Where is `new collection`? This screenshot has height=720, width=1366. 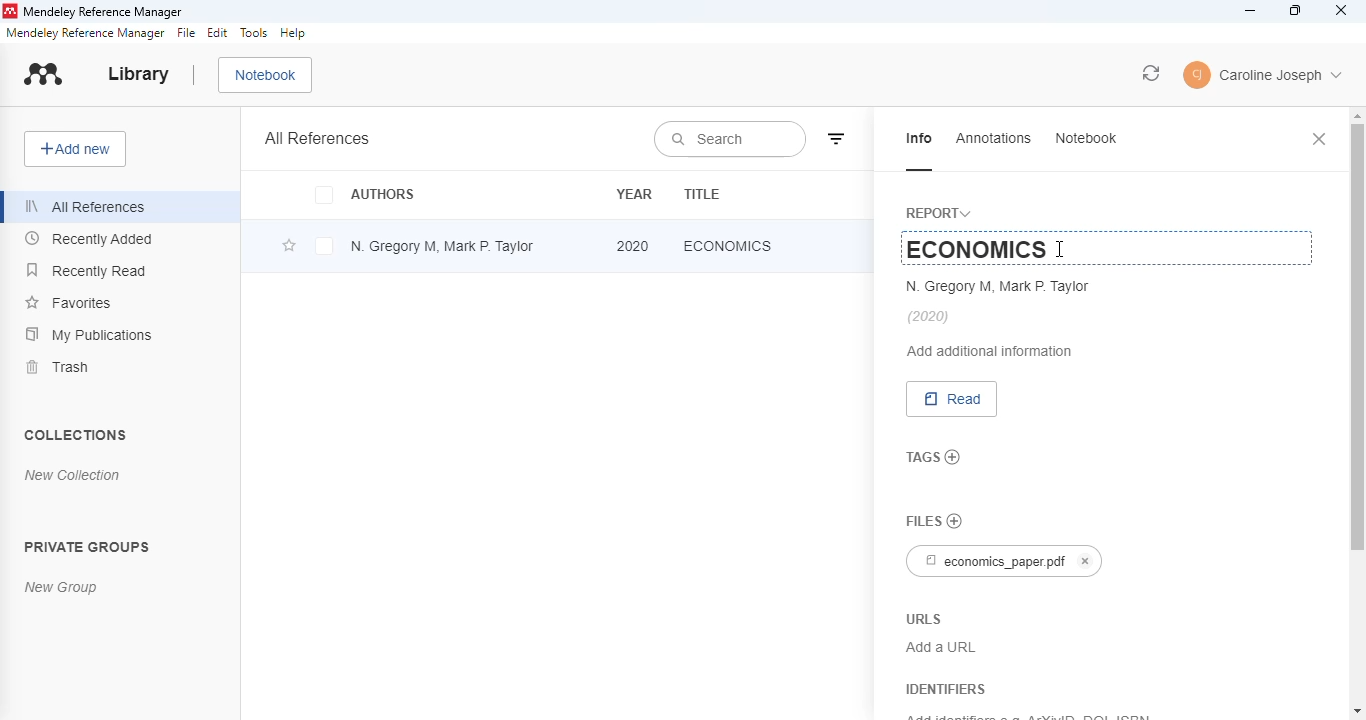 new collection is located at coordinates (73, 475).